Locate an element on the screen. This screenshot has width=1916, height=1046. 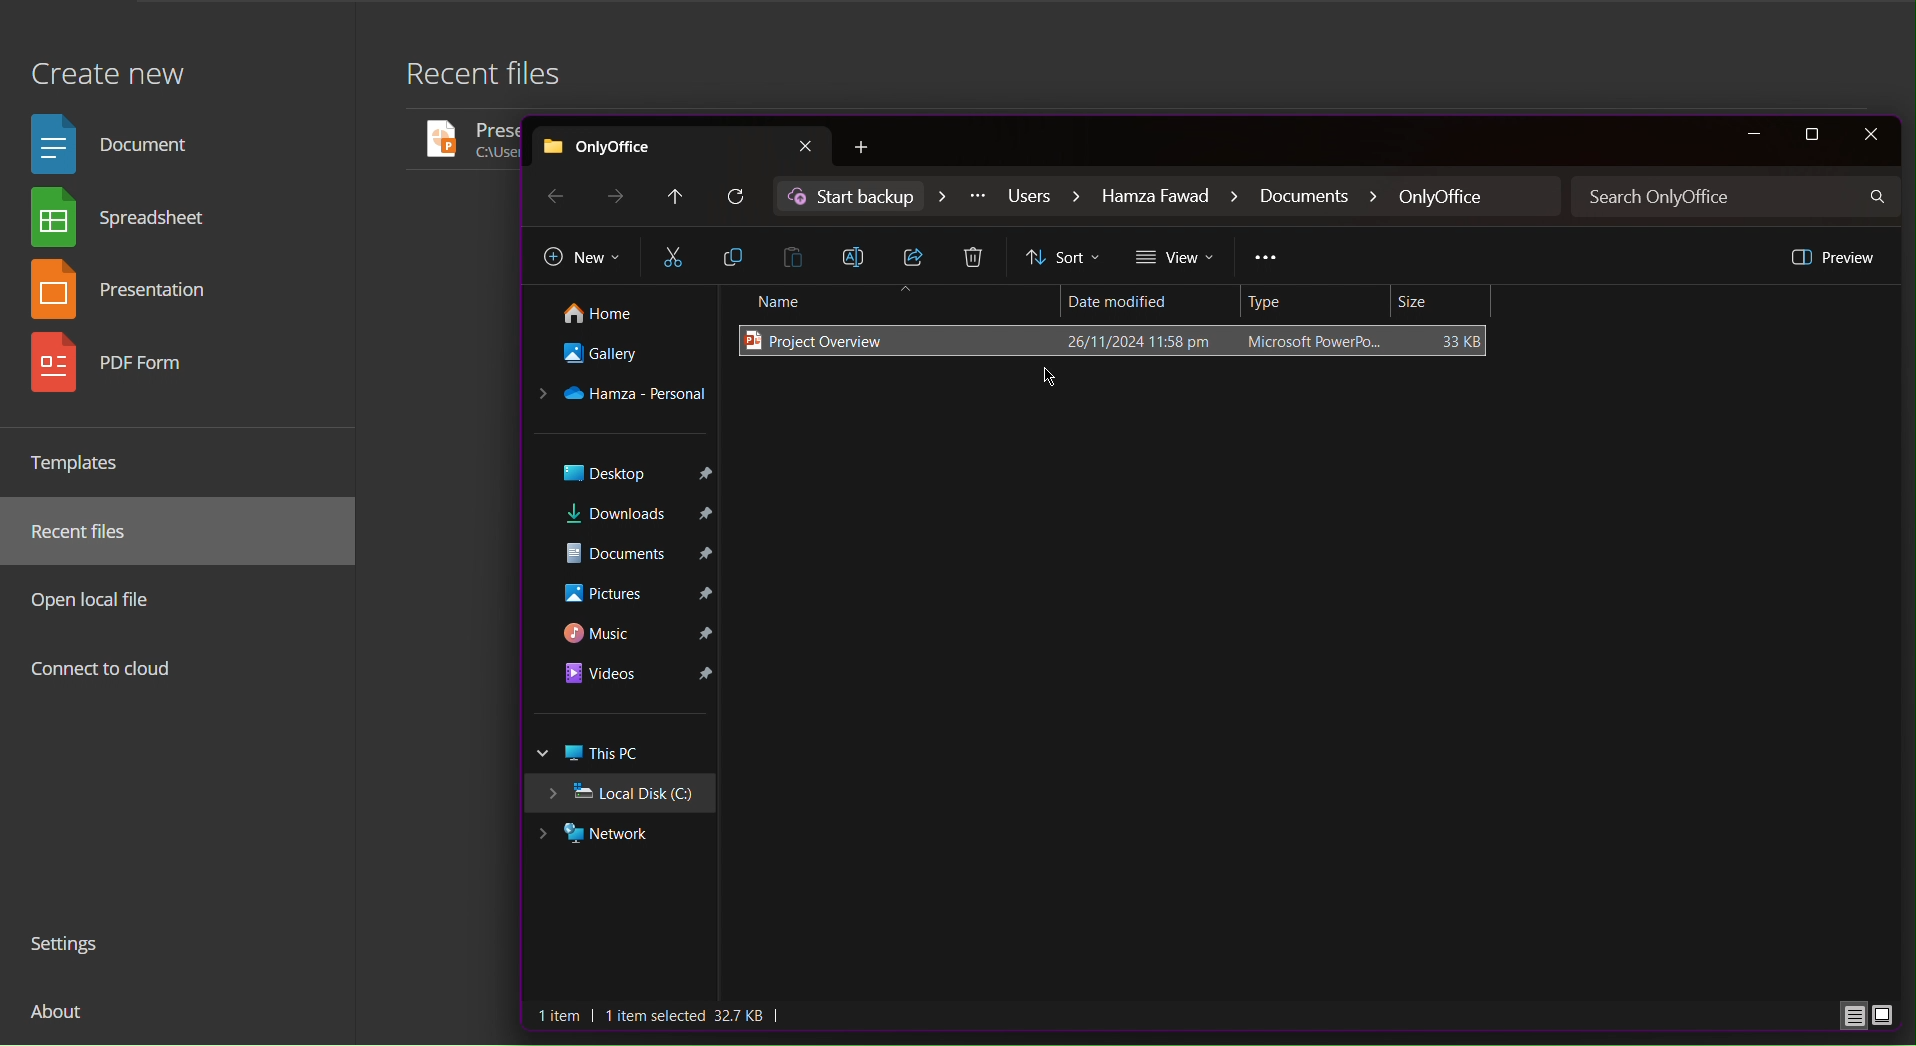
Presentation is located at coordinates (130, 293).